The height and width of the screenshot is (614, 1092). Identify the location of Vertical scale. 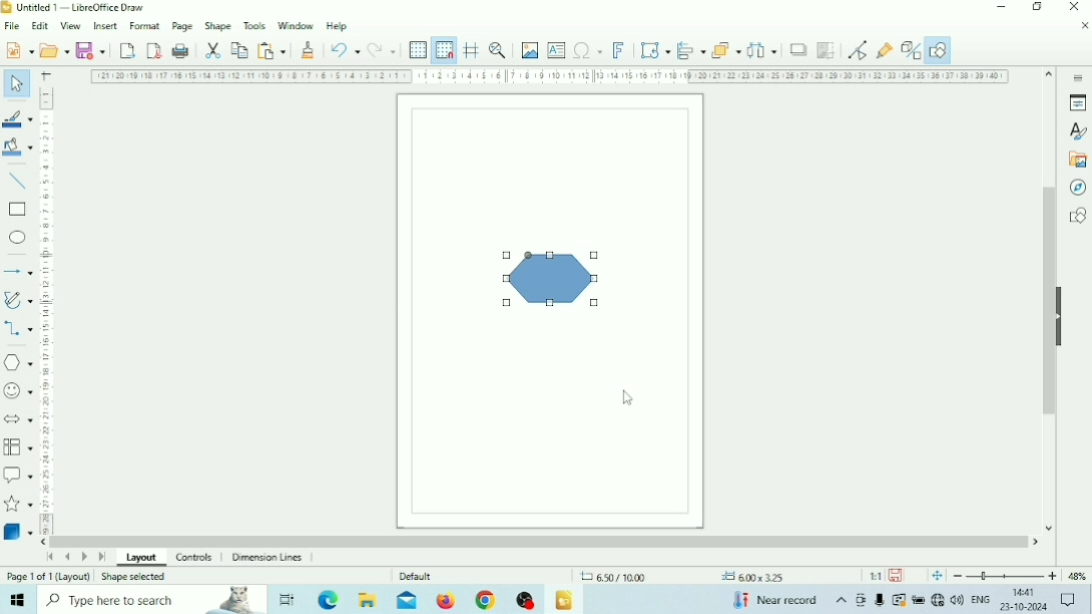
(46, 310).